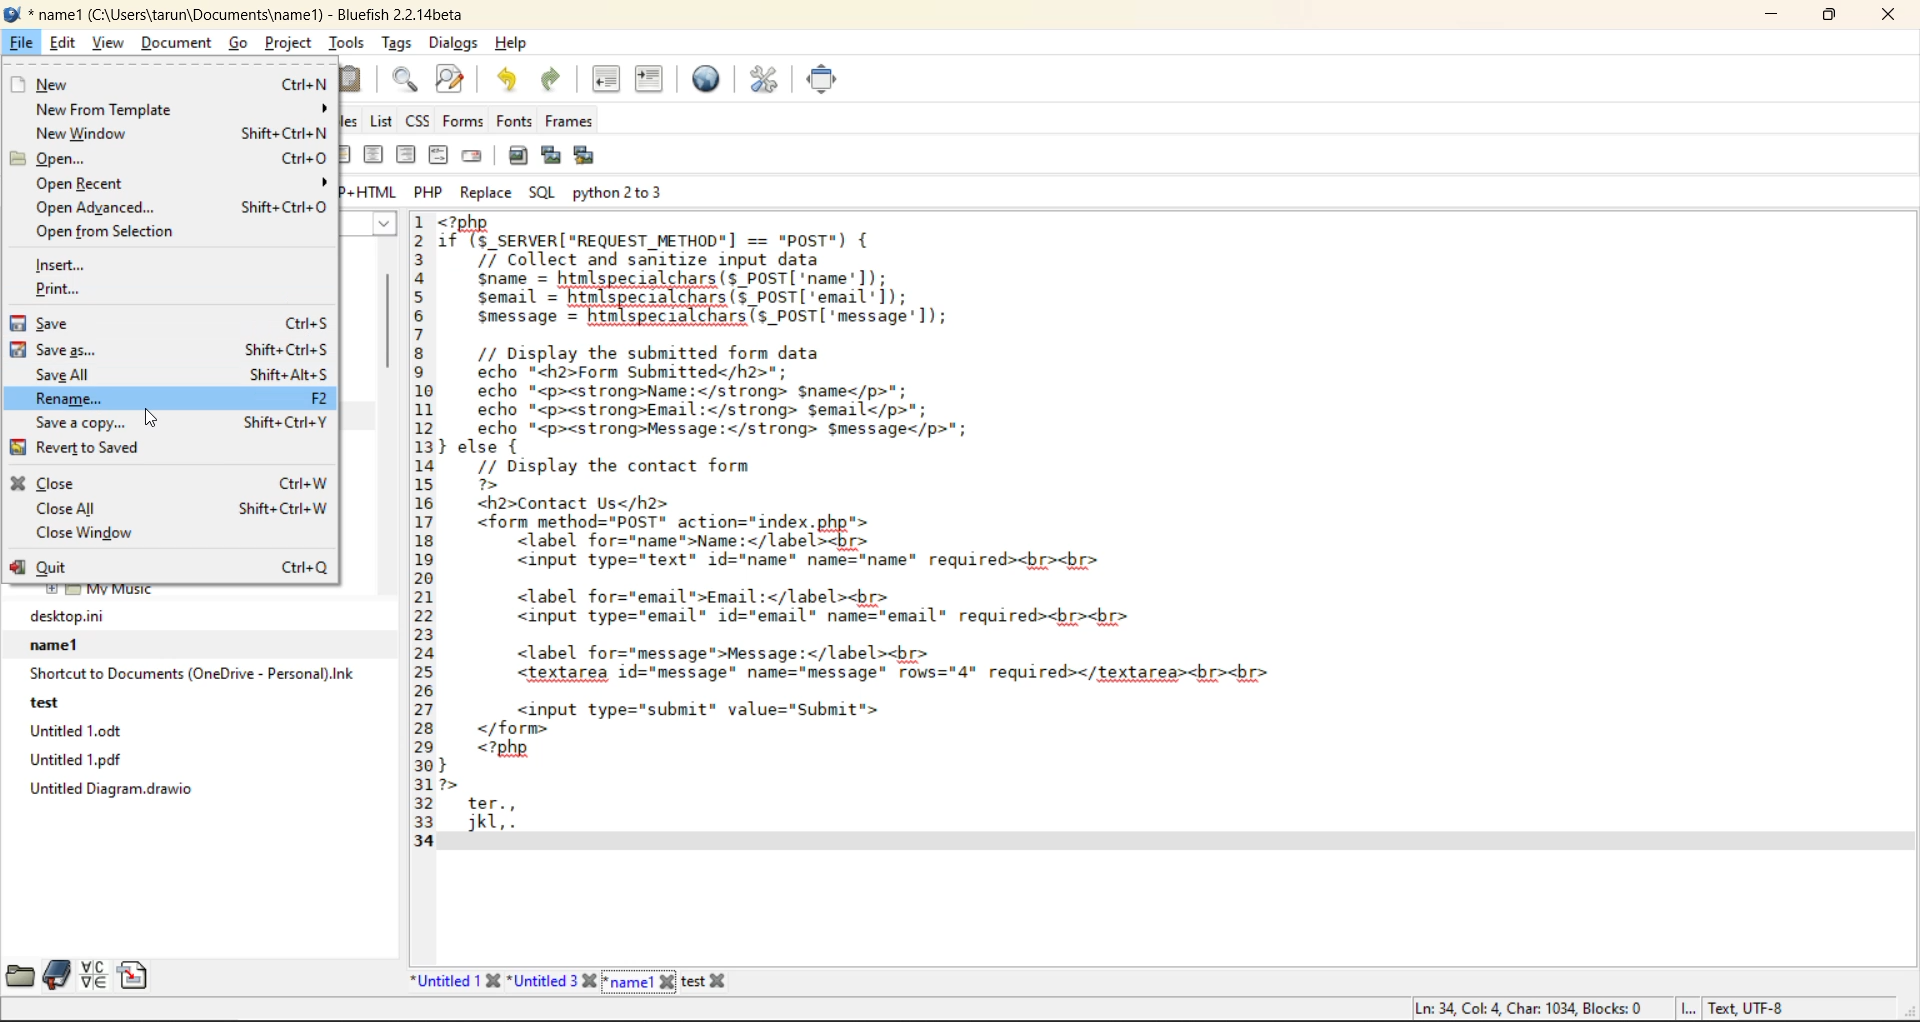 The width and height of the screenshot is (1920, 1022). Describe the element at coordinates (453, 44) in the screenshot. I see `dialogs` at that location.